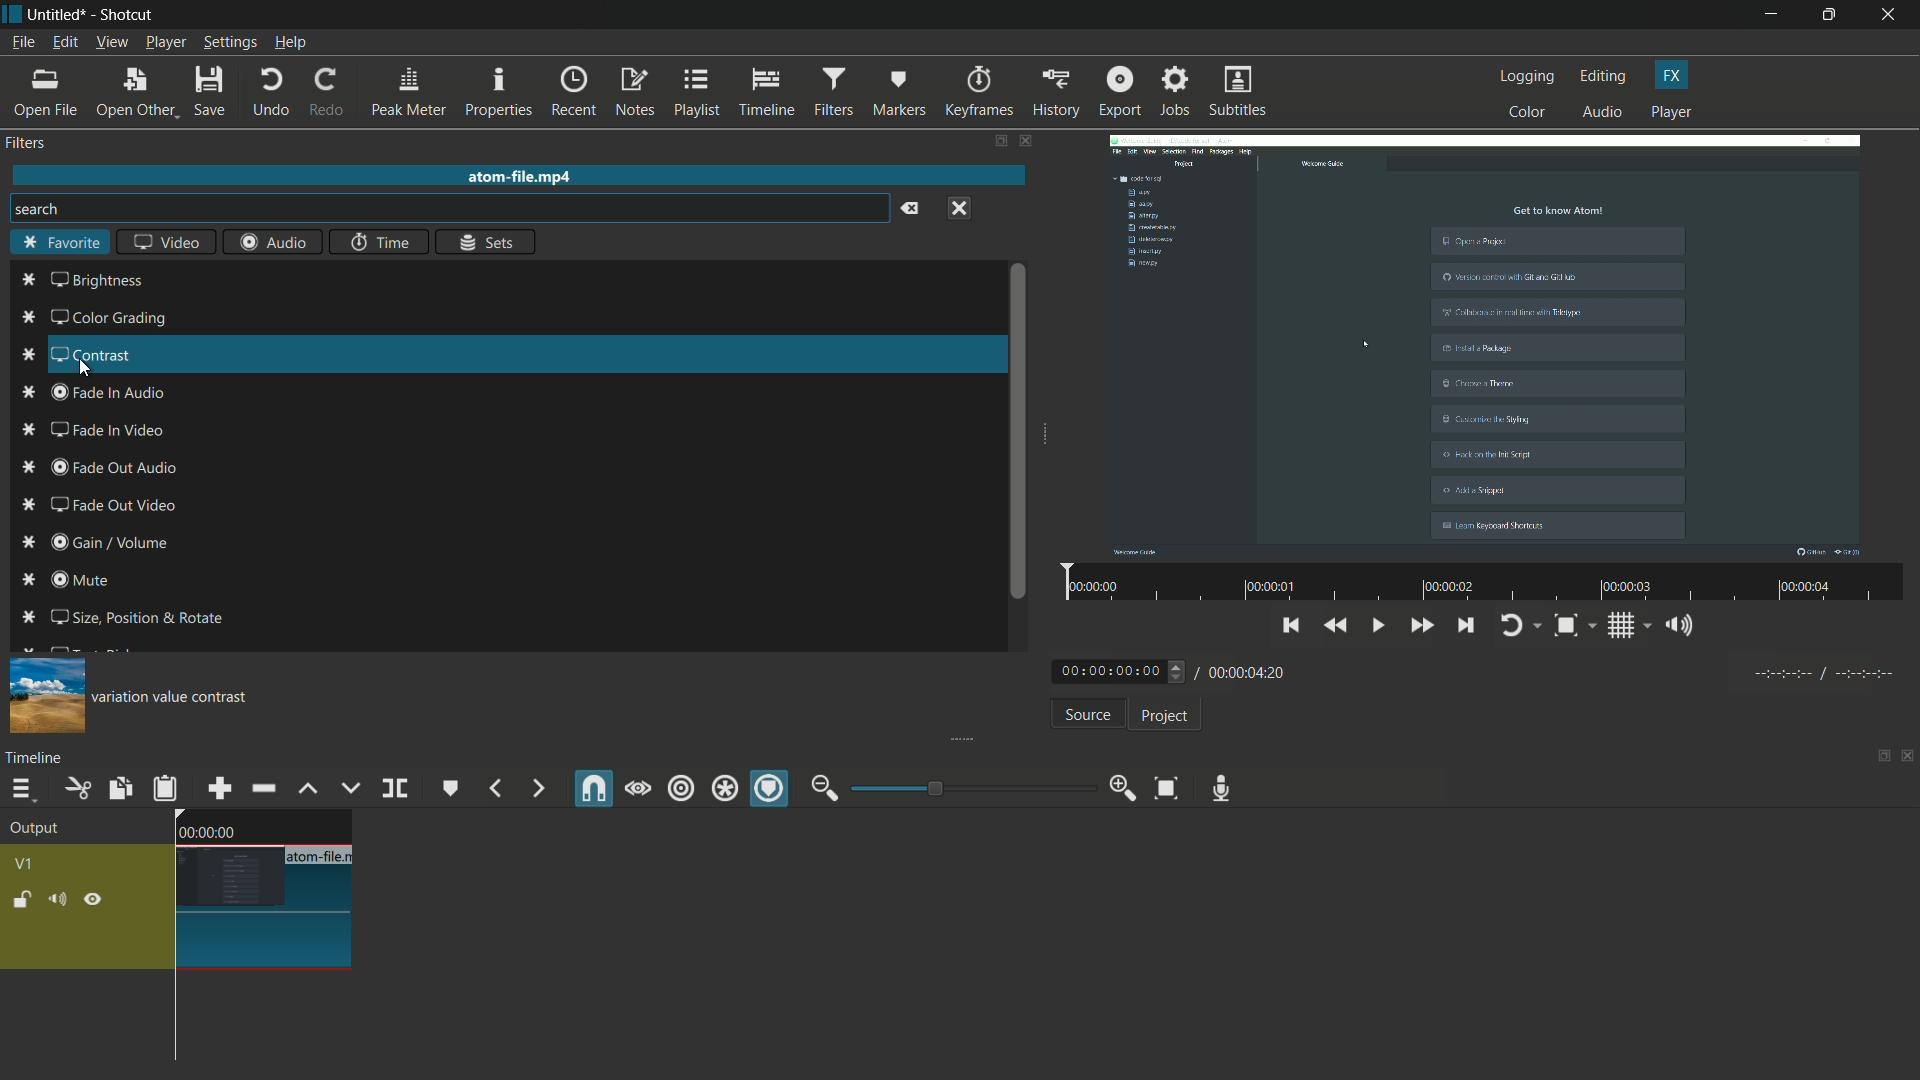 Image resolution: width=1920 pixels, height=1080 pixels. Describe the element at coordinates (637, 788) in the screenshot. I see `scrub while dragging` at that location.